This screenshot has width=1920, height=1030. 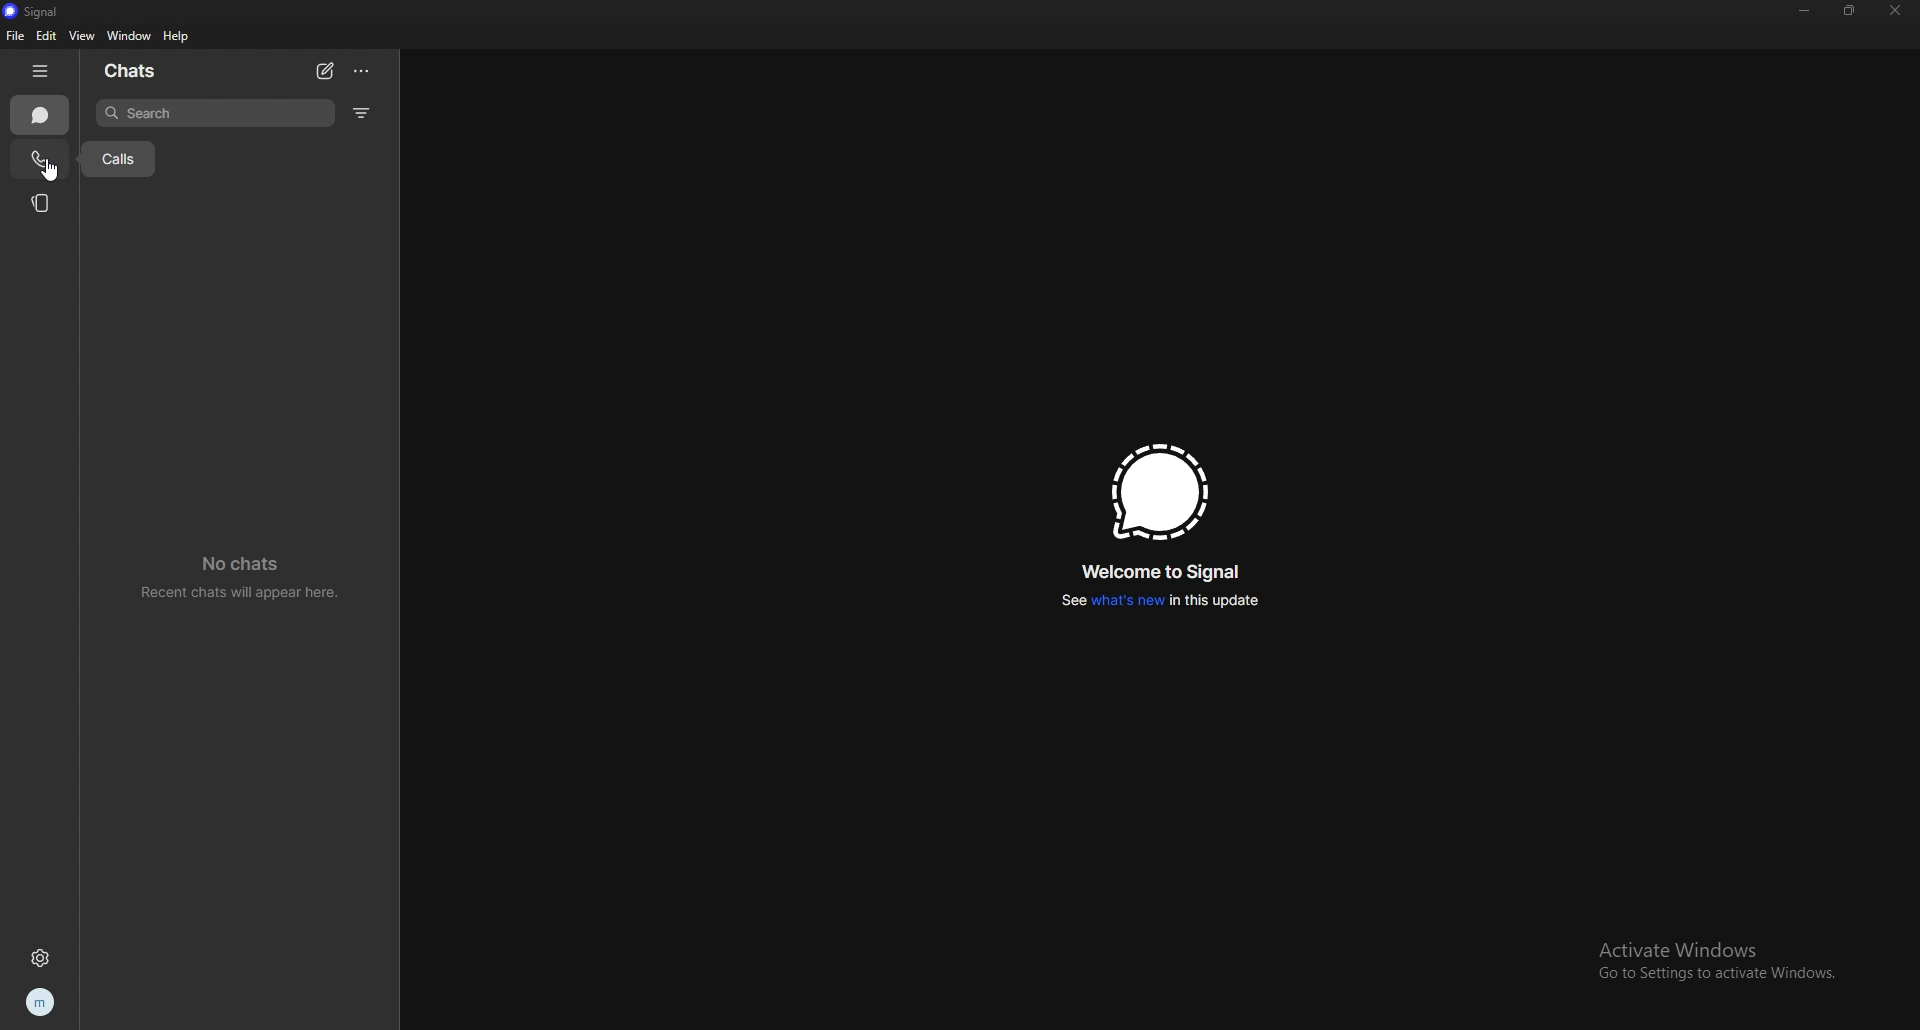 I want to click on filter, so click(x=363, y=113).